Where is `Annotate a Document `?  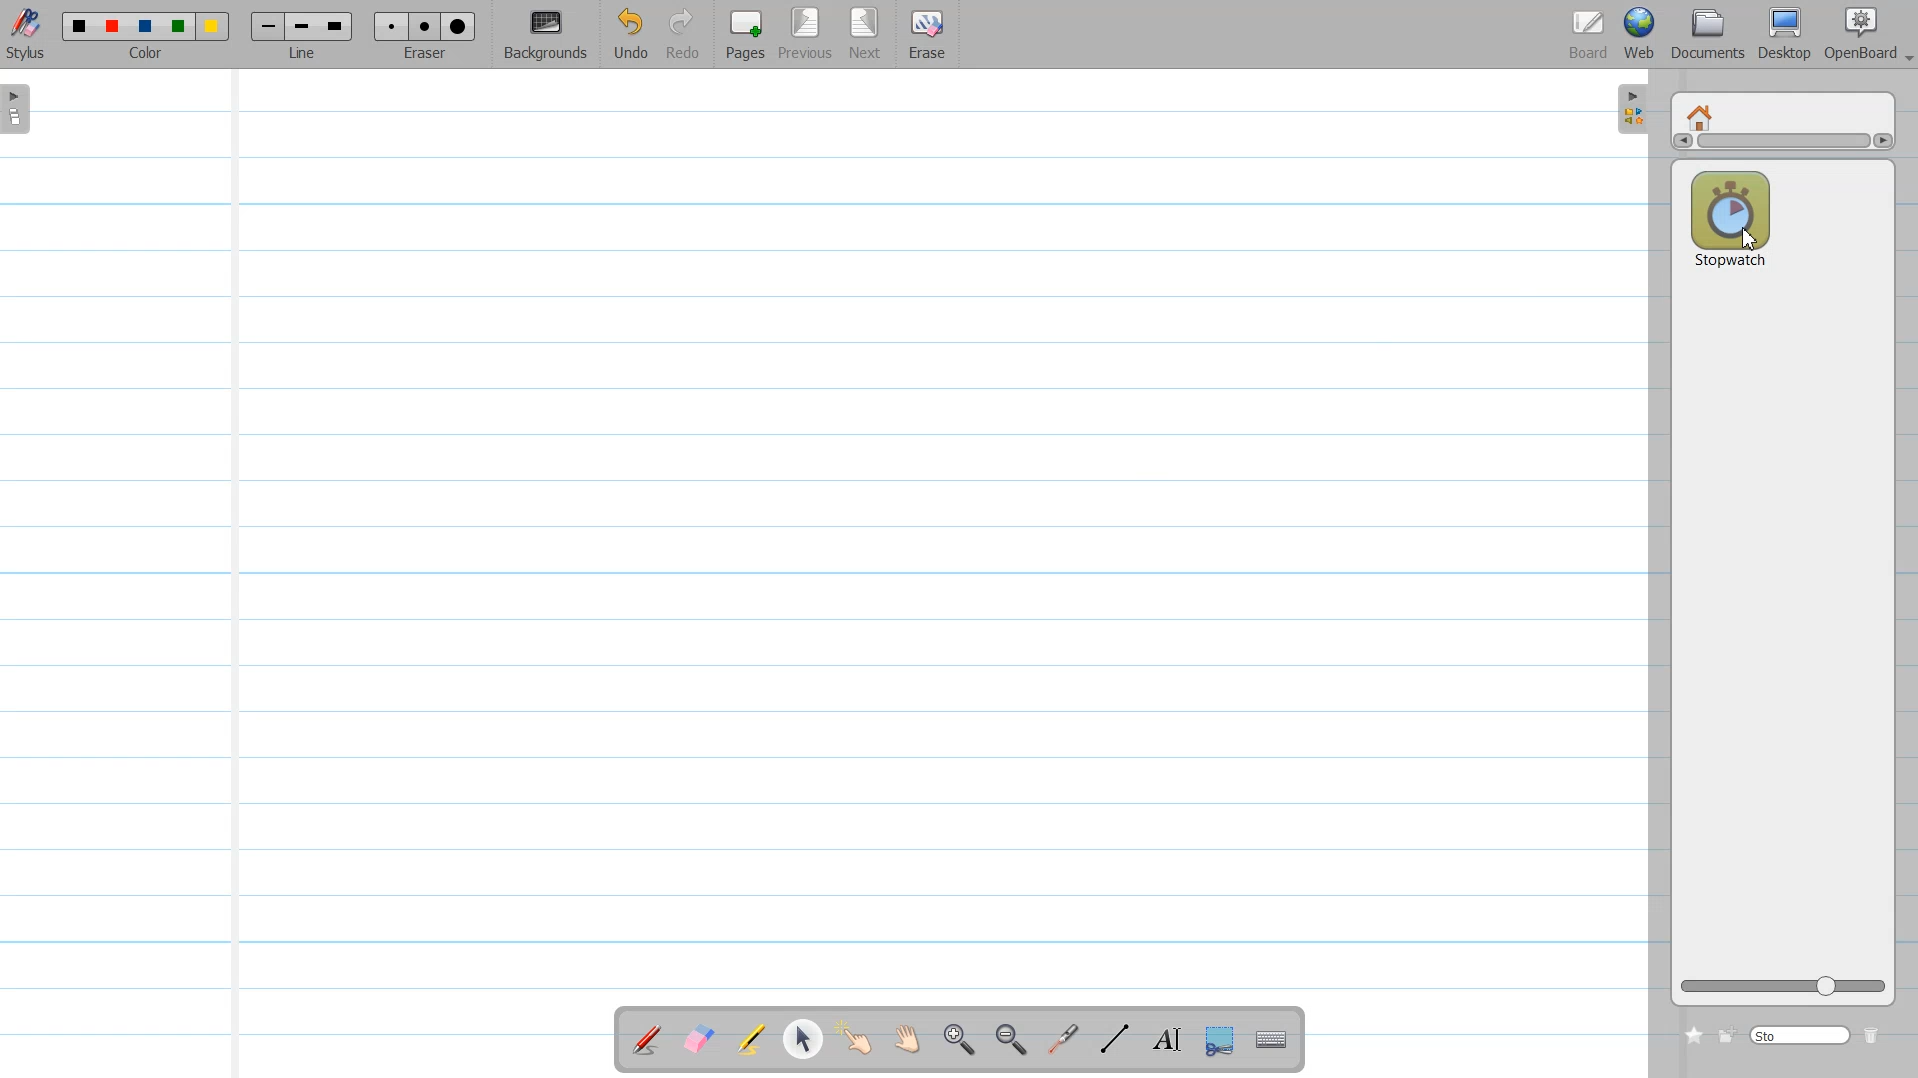 Annotate a Document  is located at coordinates (647, 1039).